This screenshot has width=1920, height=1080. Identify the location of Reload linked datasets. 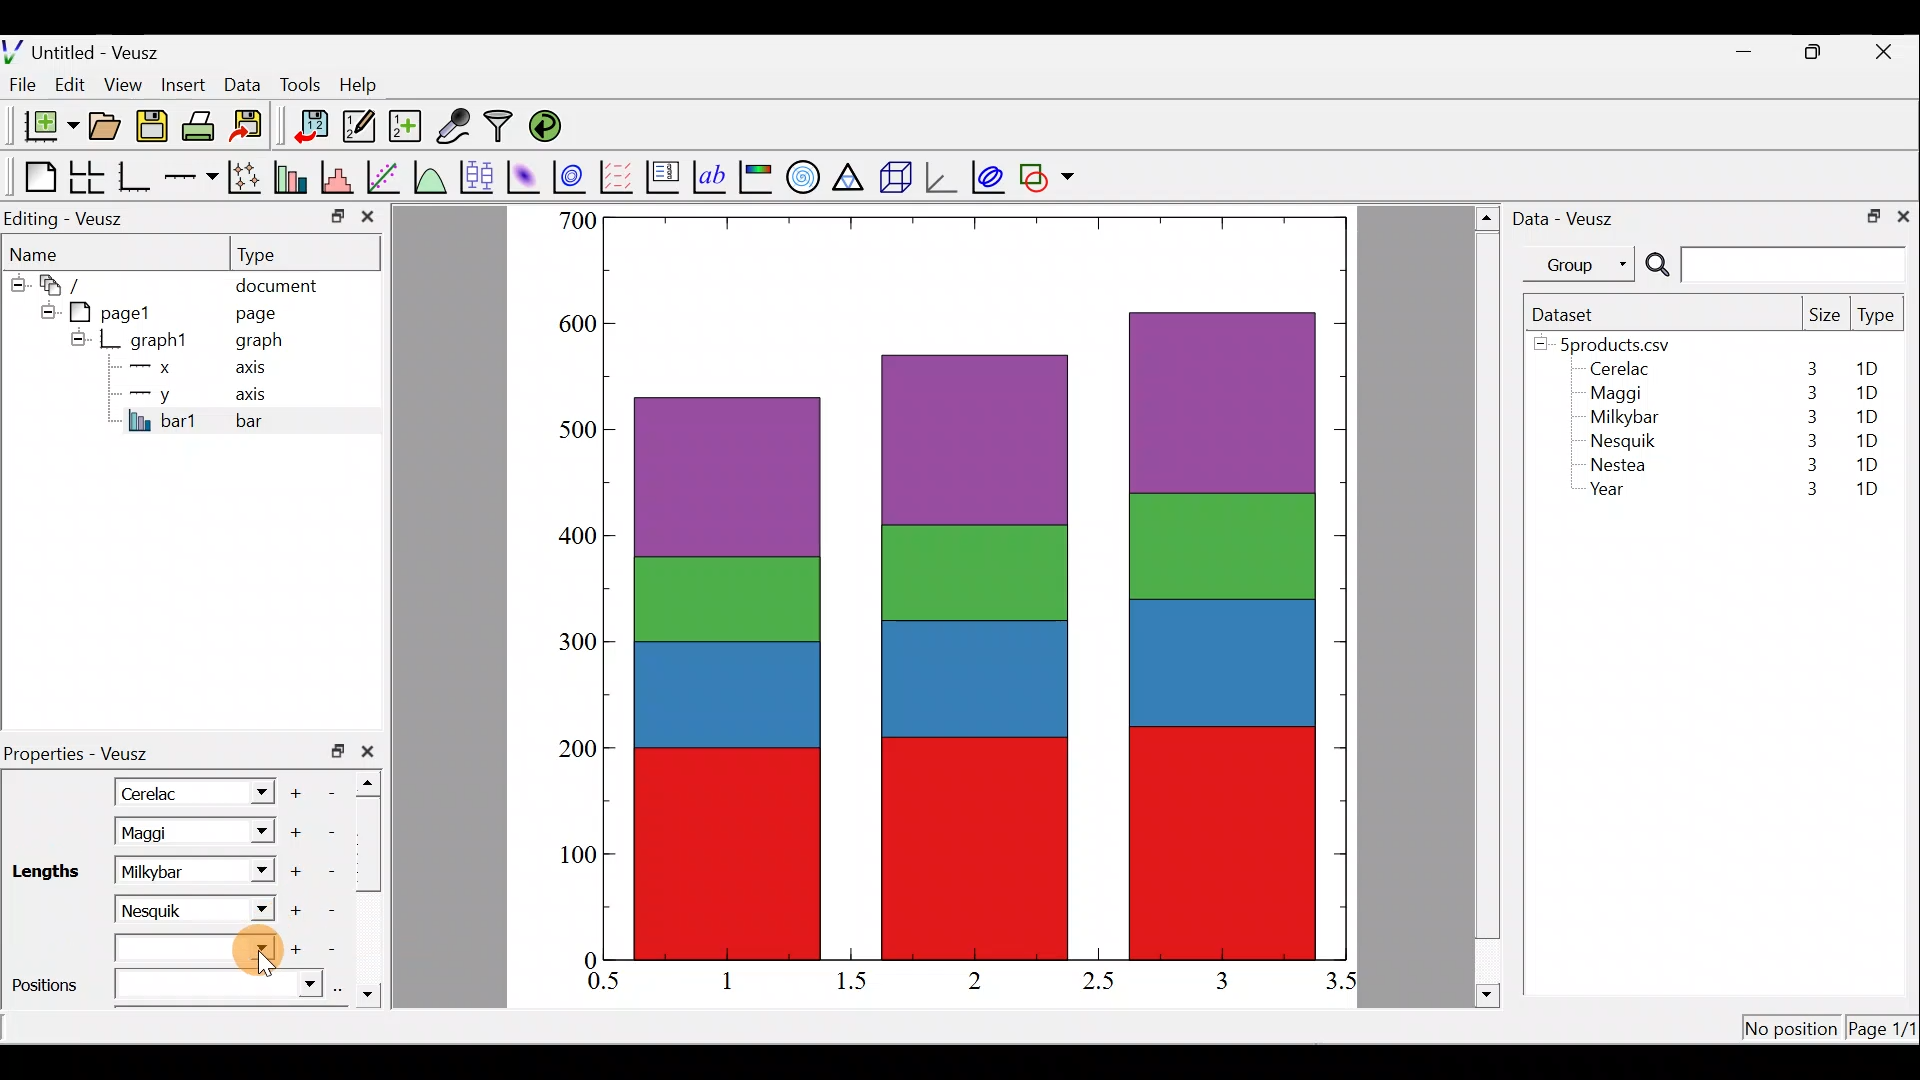
(550, 125).